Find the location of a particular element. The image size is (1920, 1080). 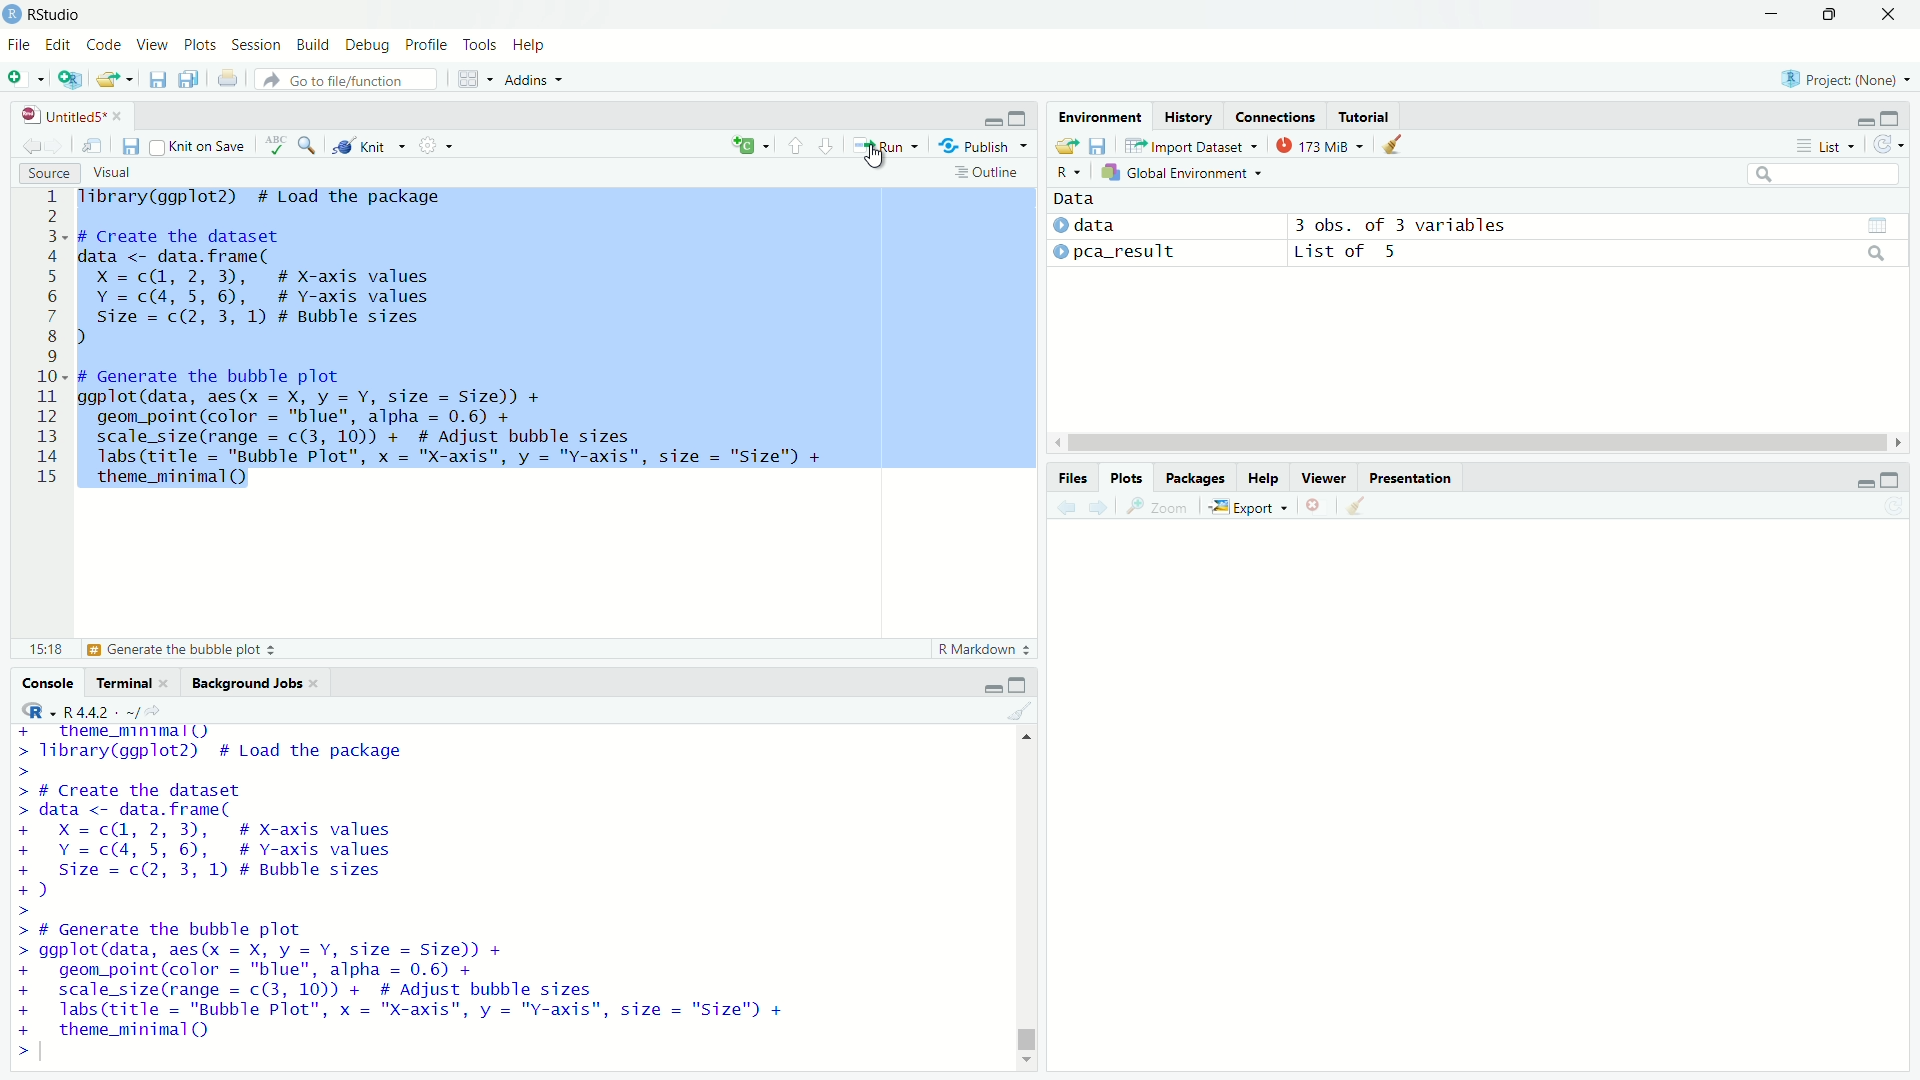

print current file is located at coordinates (228, 78).